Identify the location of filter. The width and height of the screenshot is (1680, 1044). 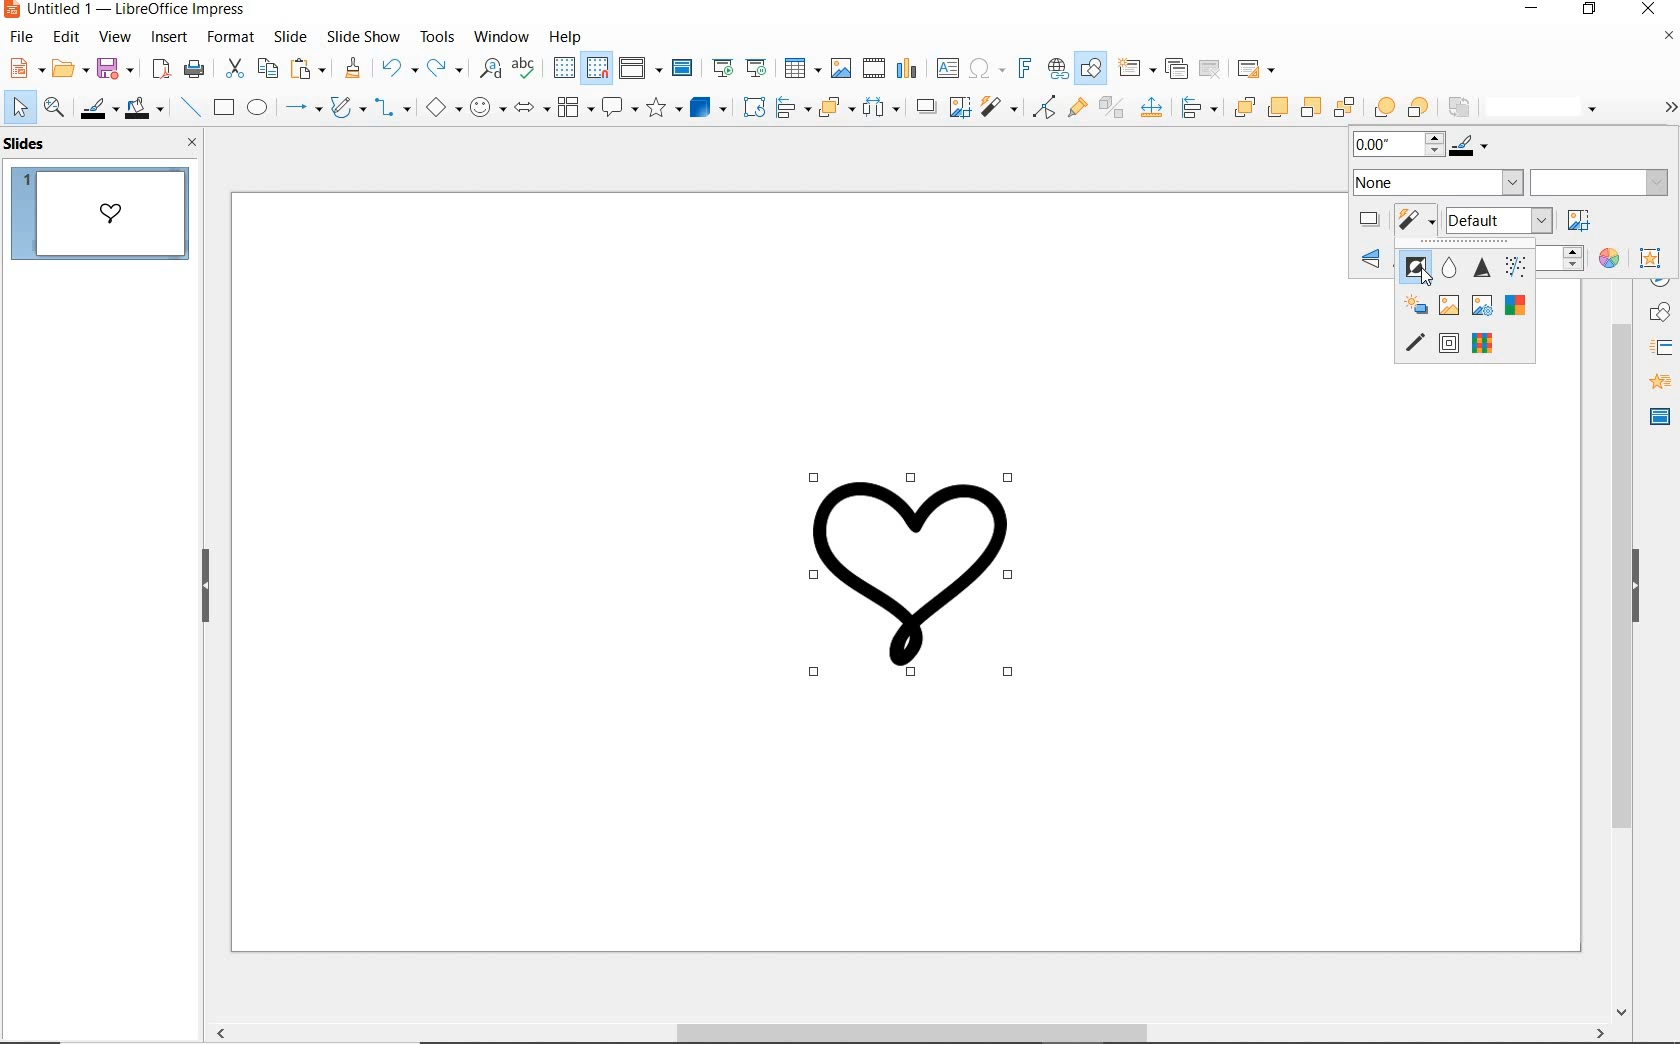
(997, 107).